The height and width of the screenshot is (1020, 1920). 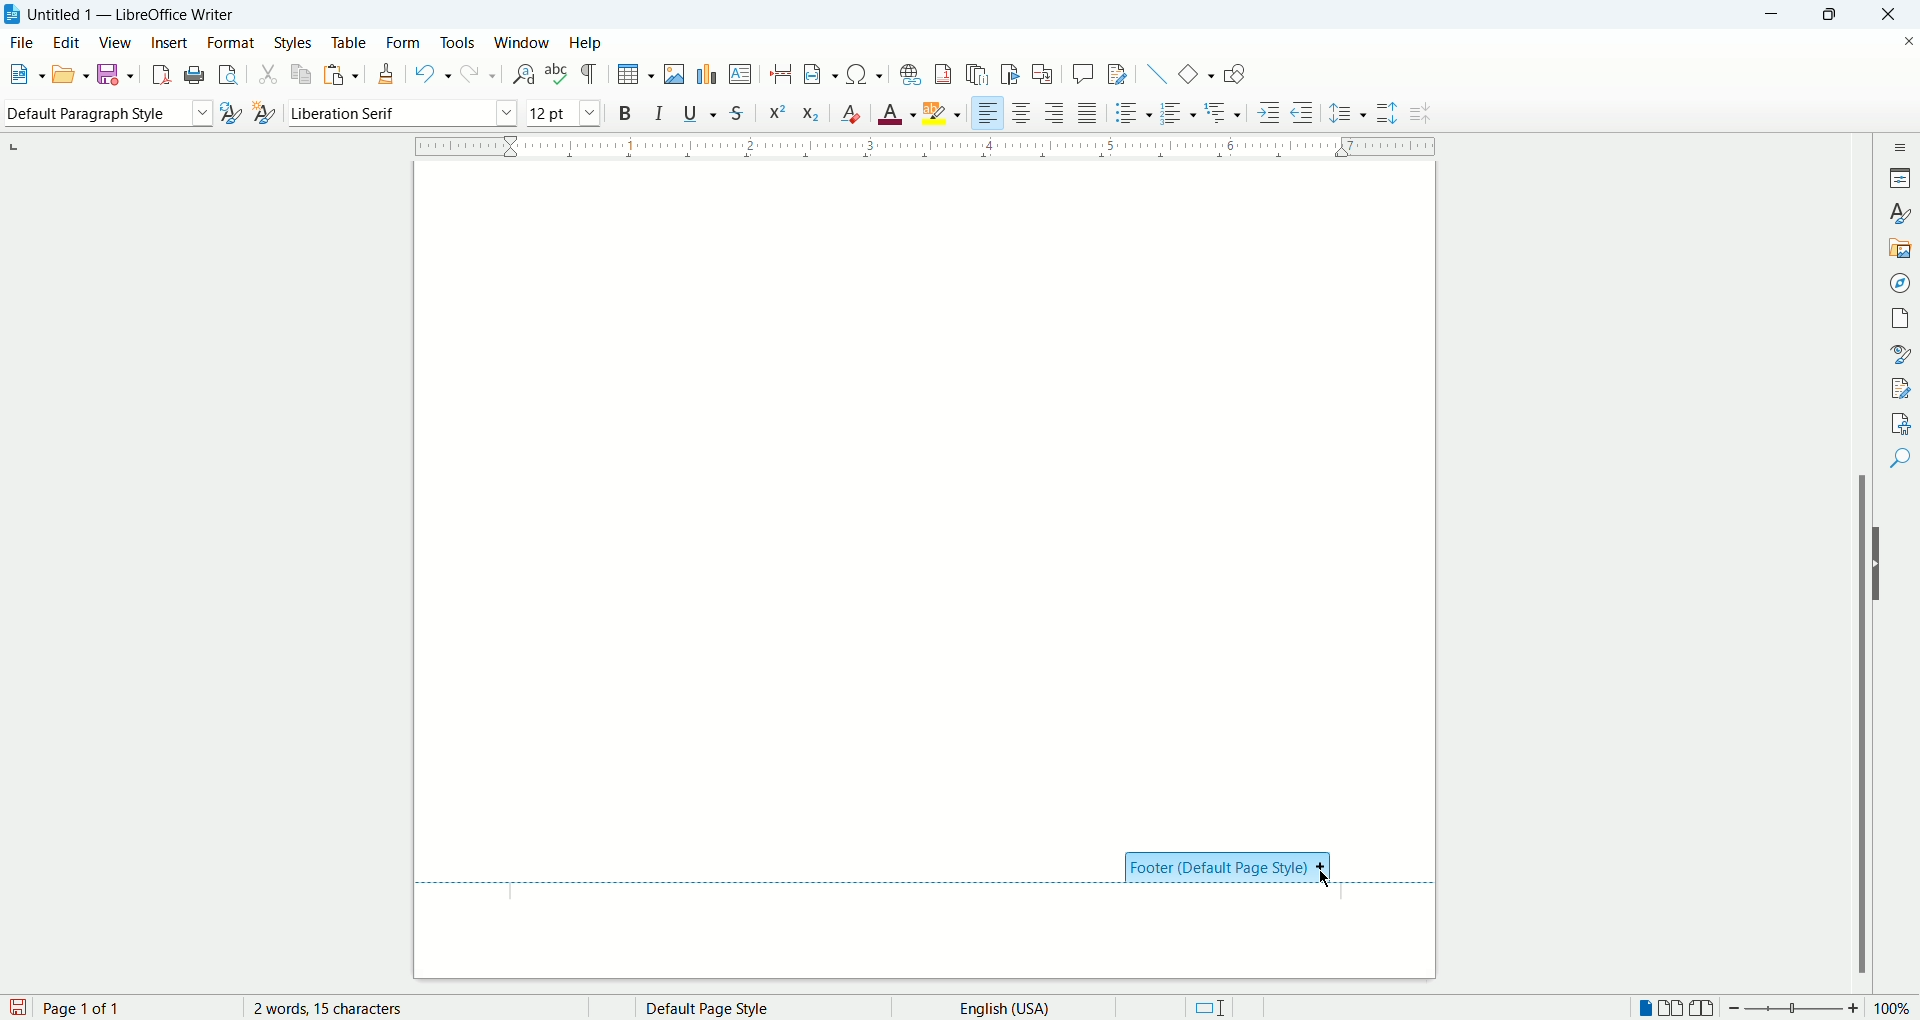 I want to click on sidebar settings, so click(x=1903, y=144).